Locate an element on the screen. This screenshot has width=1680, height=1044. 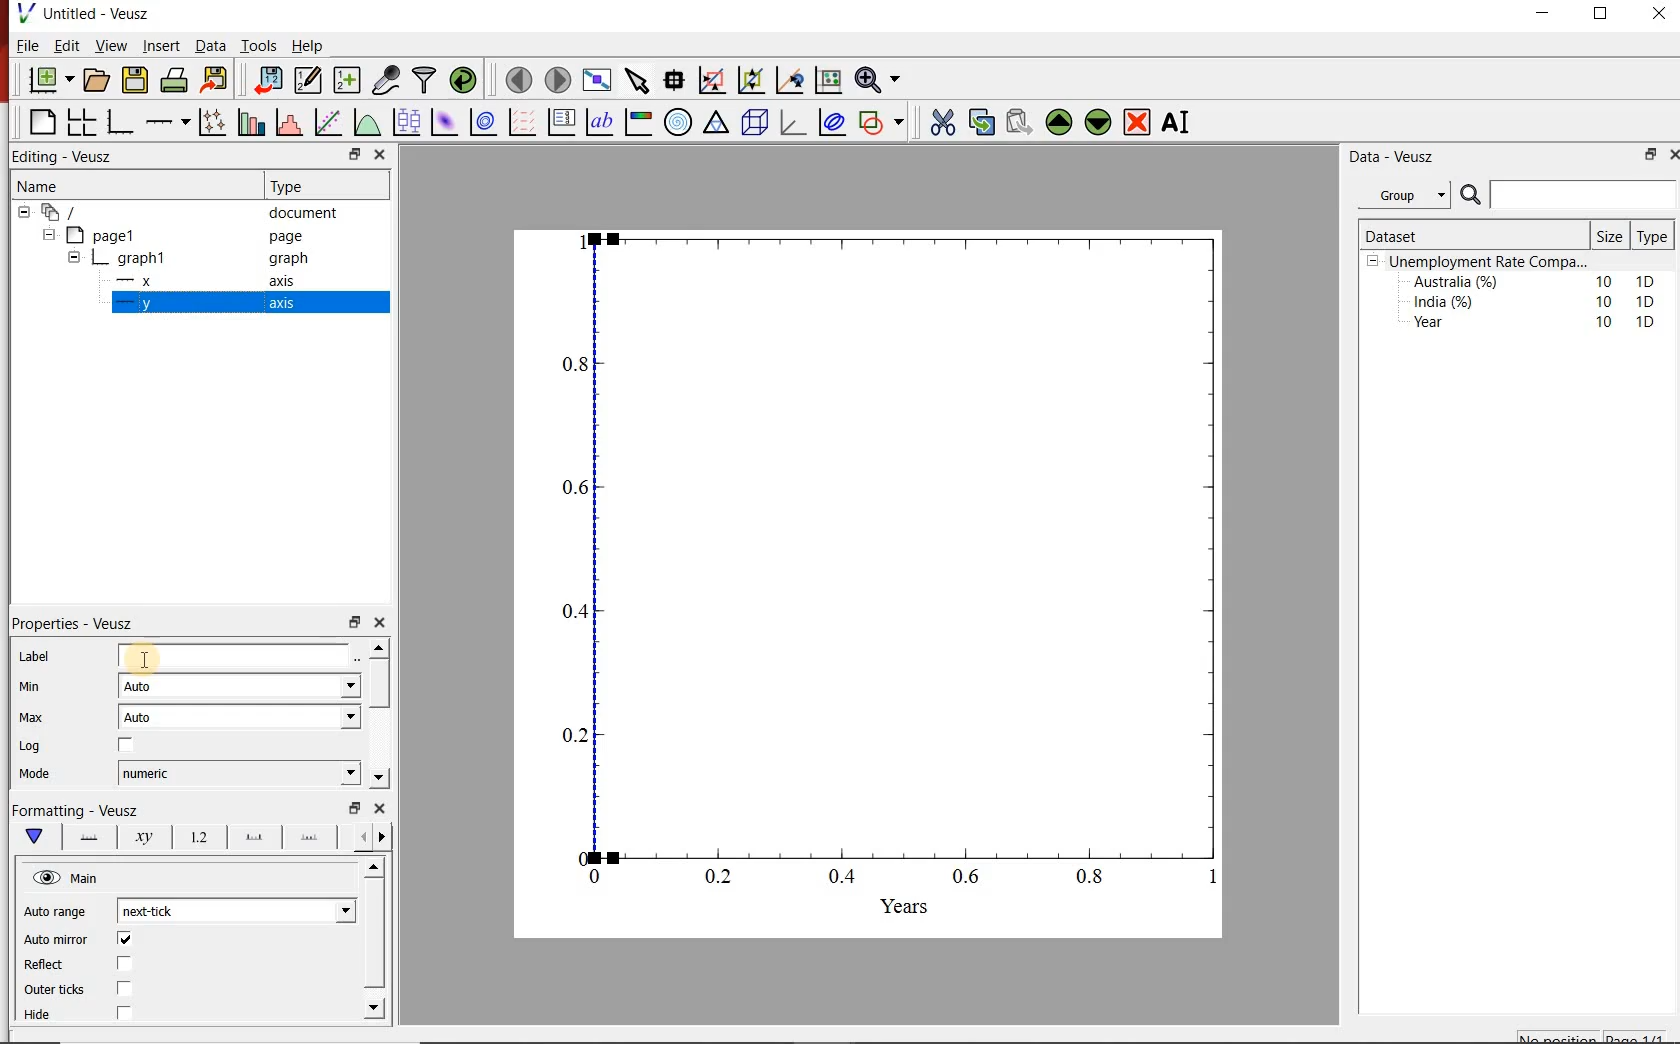
Data is located at coordinates (211, 46).